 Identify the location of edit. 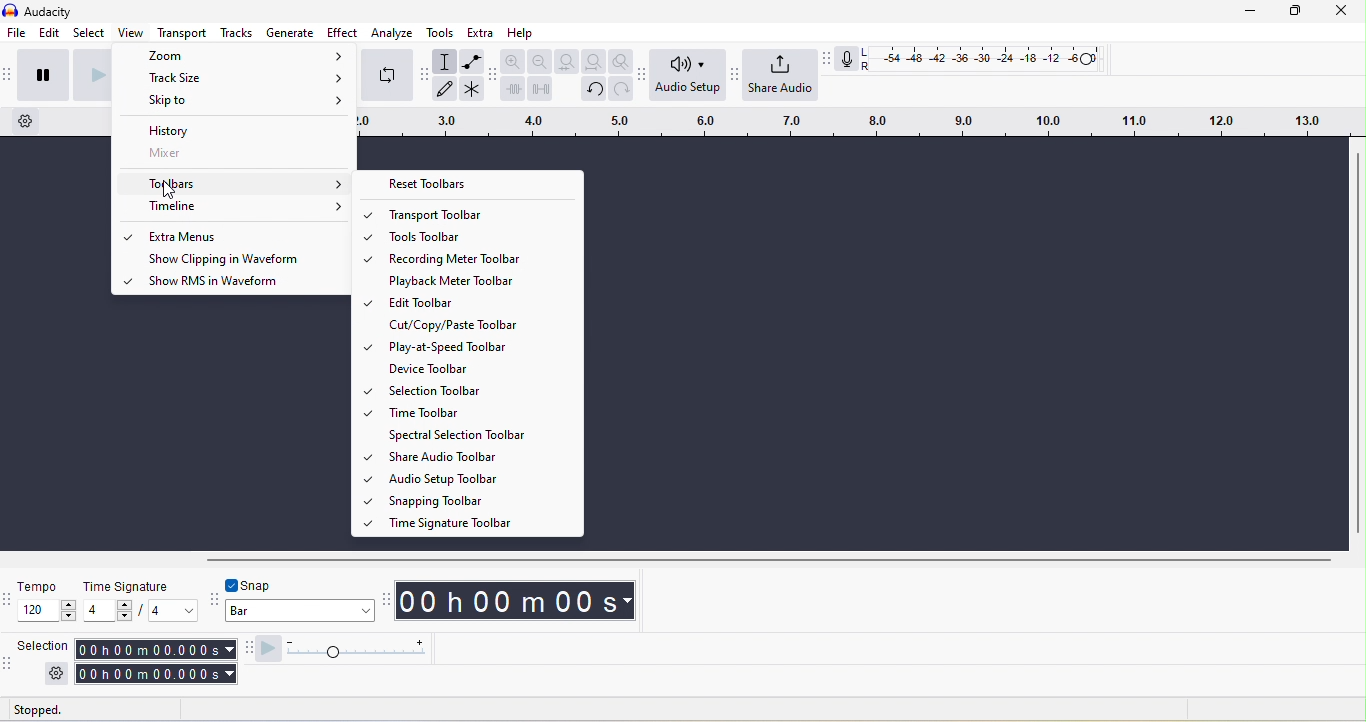
(50, 33).